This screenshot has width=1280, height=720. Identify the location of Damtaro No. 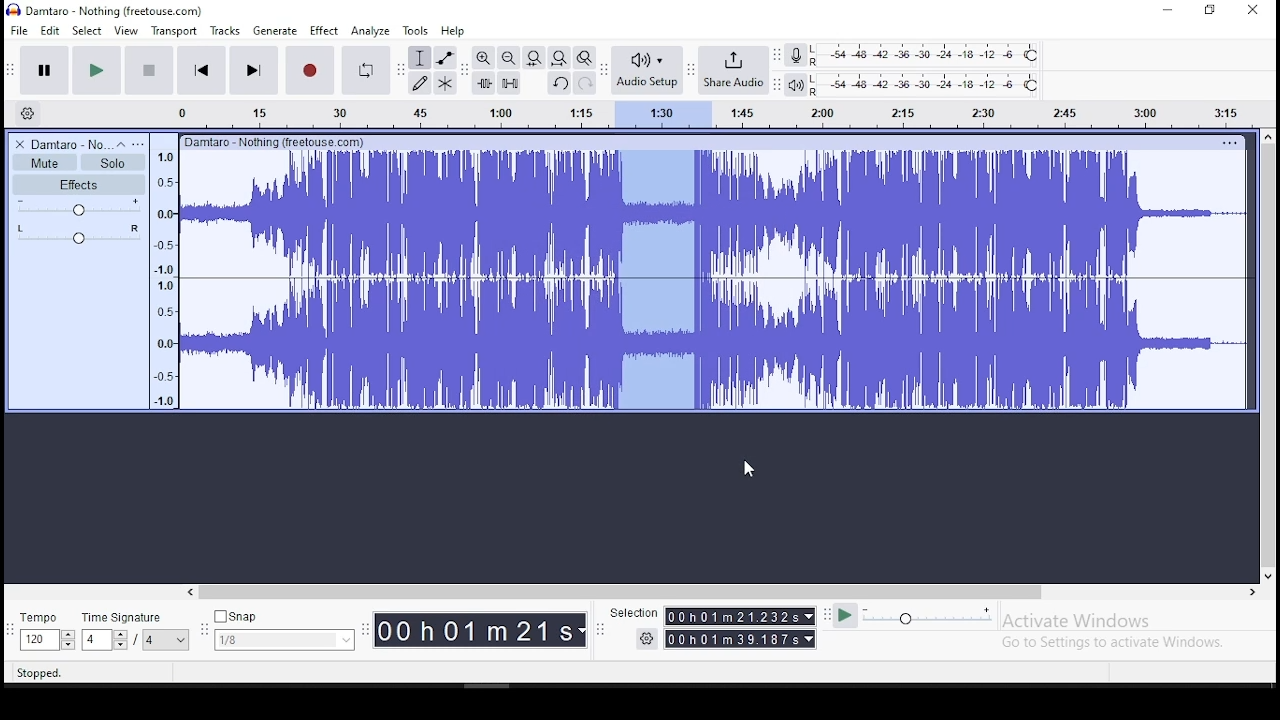
(70, 144).